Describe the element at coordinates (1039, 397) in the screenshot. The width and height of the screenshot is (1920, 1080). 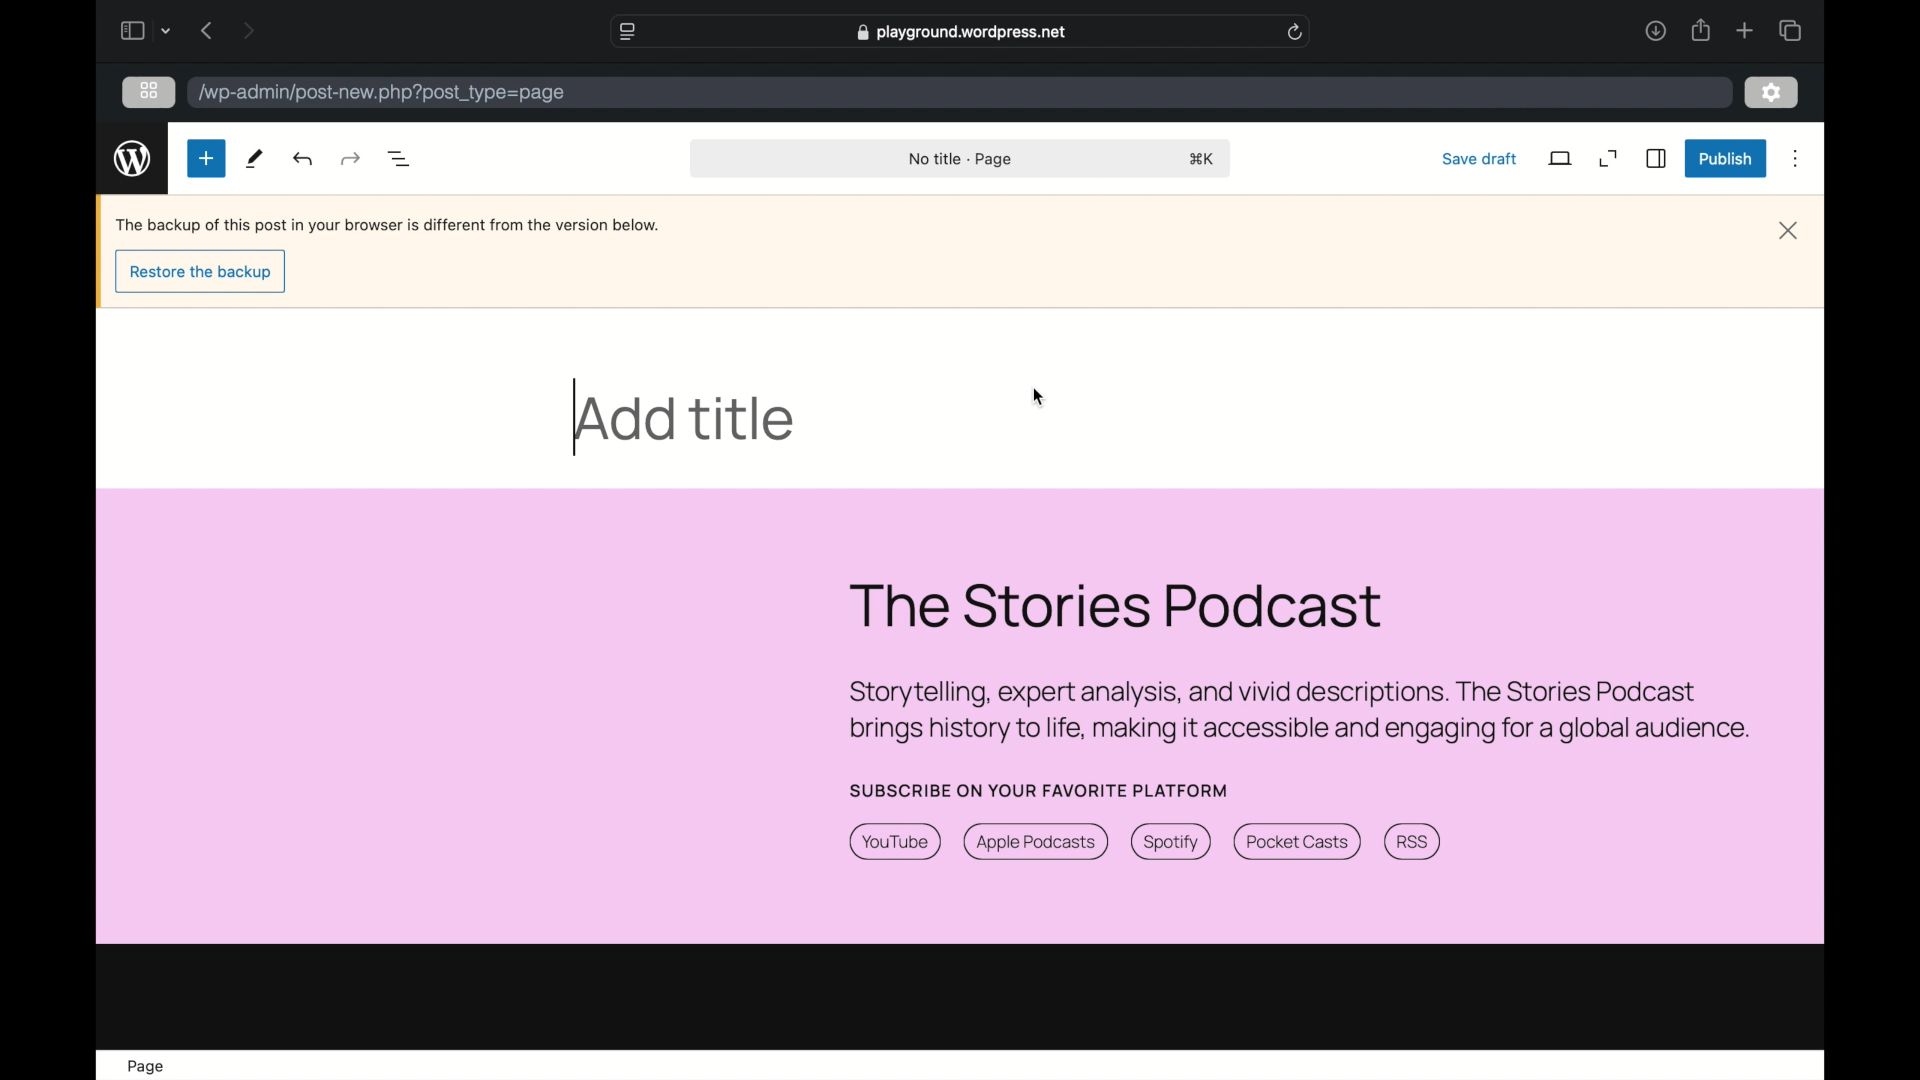
I see `cursor` at that location.